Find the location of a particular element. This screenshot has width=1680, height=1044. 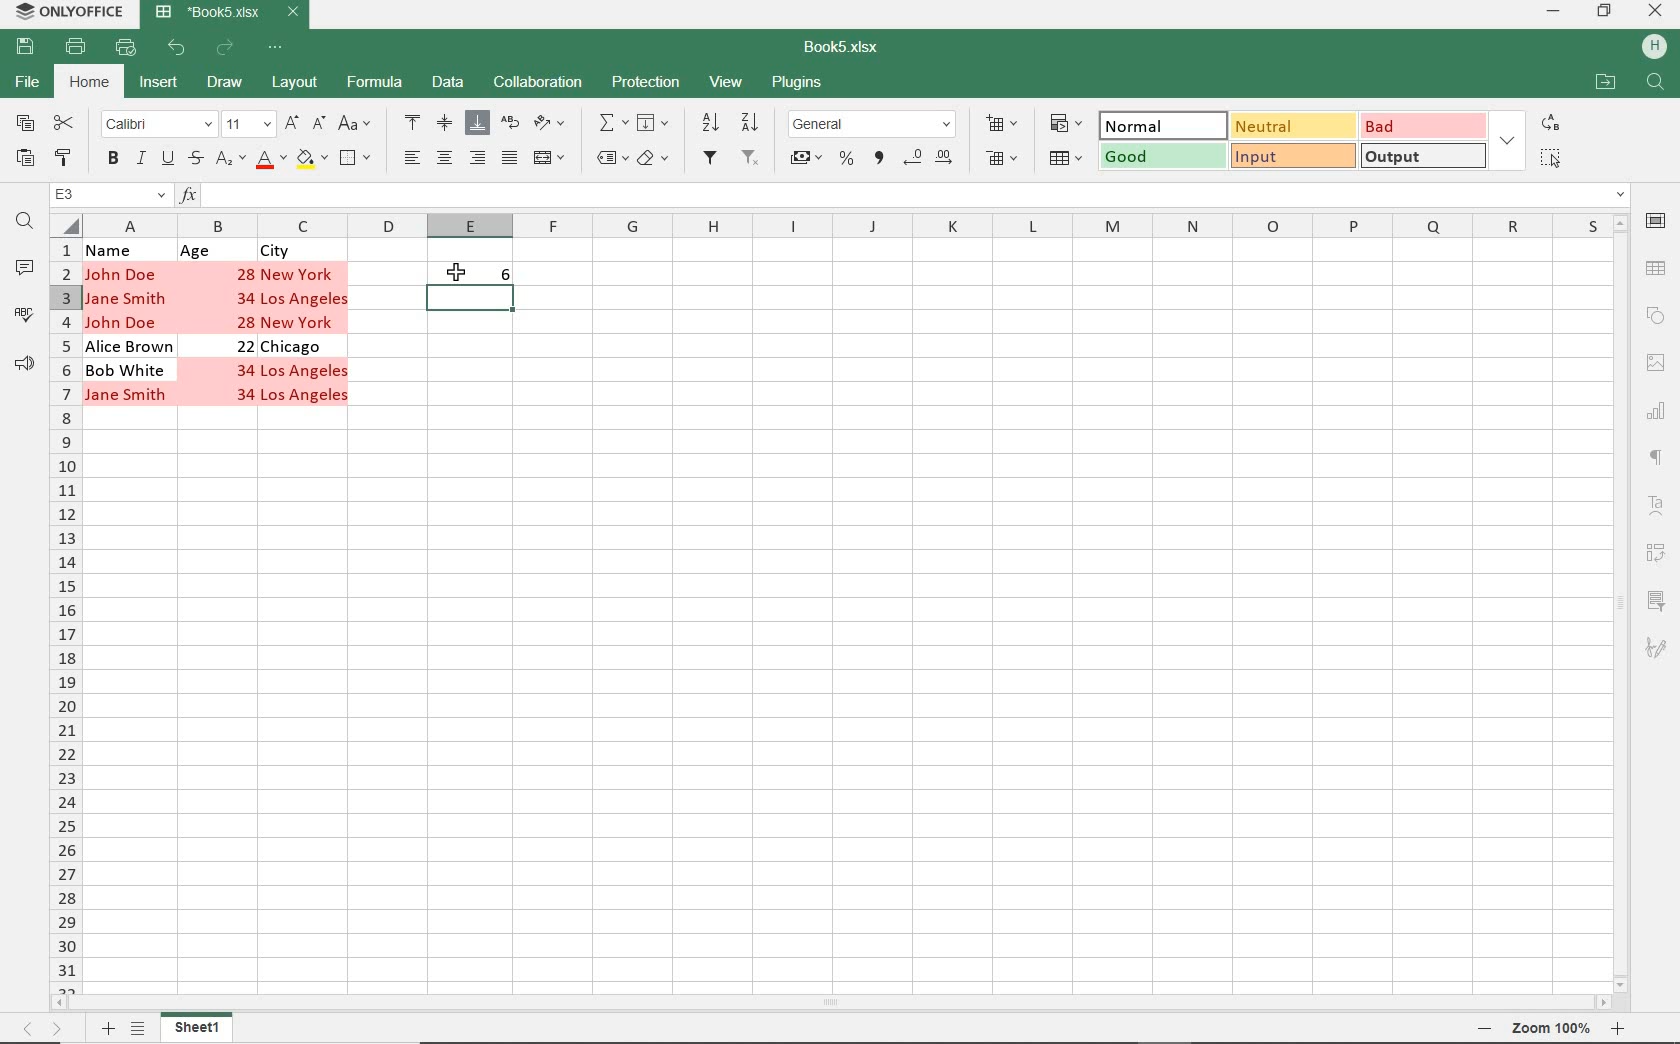

PASTE is located at coordinates (23, 160).